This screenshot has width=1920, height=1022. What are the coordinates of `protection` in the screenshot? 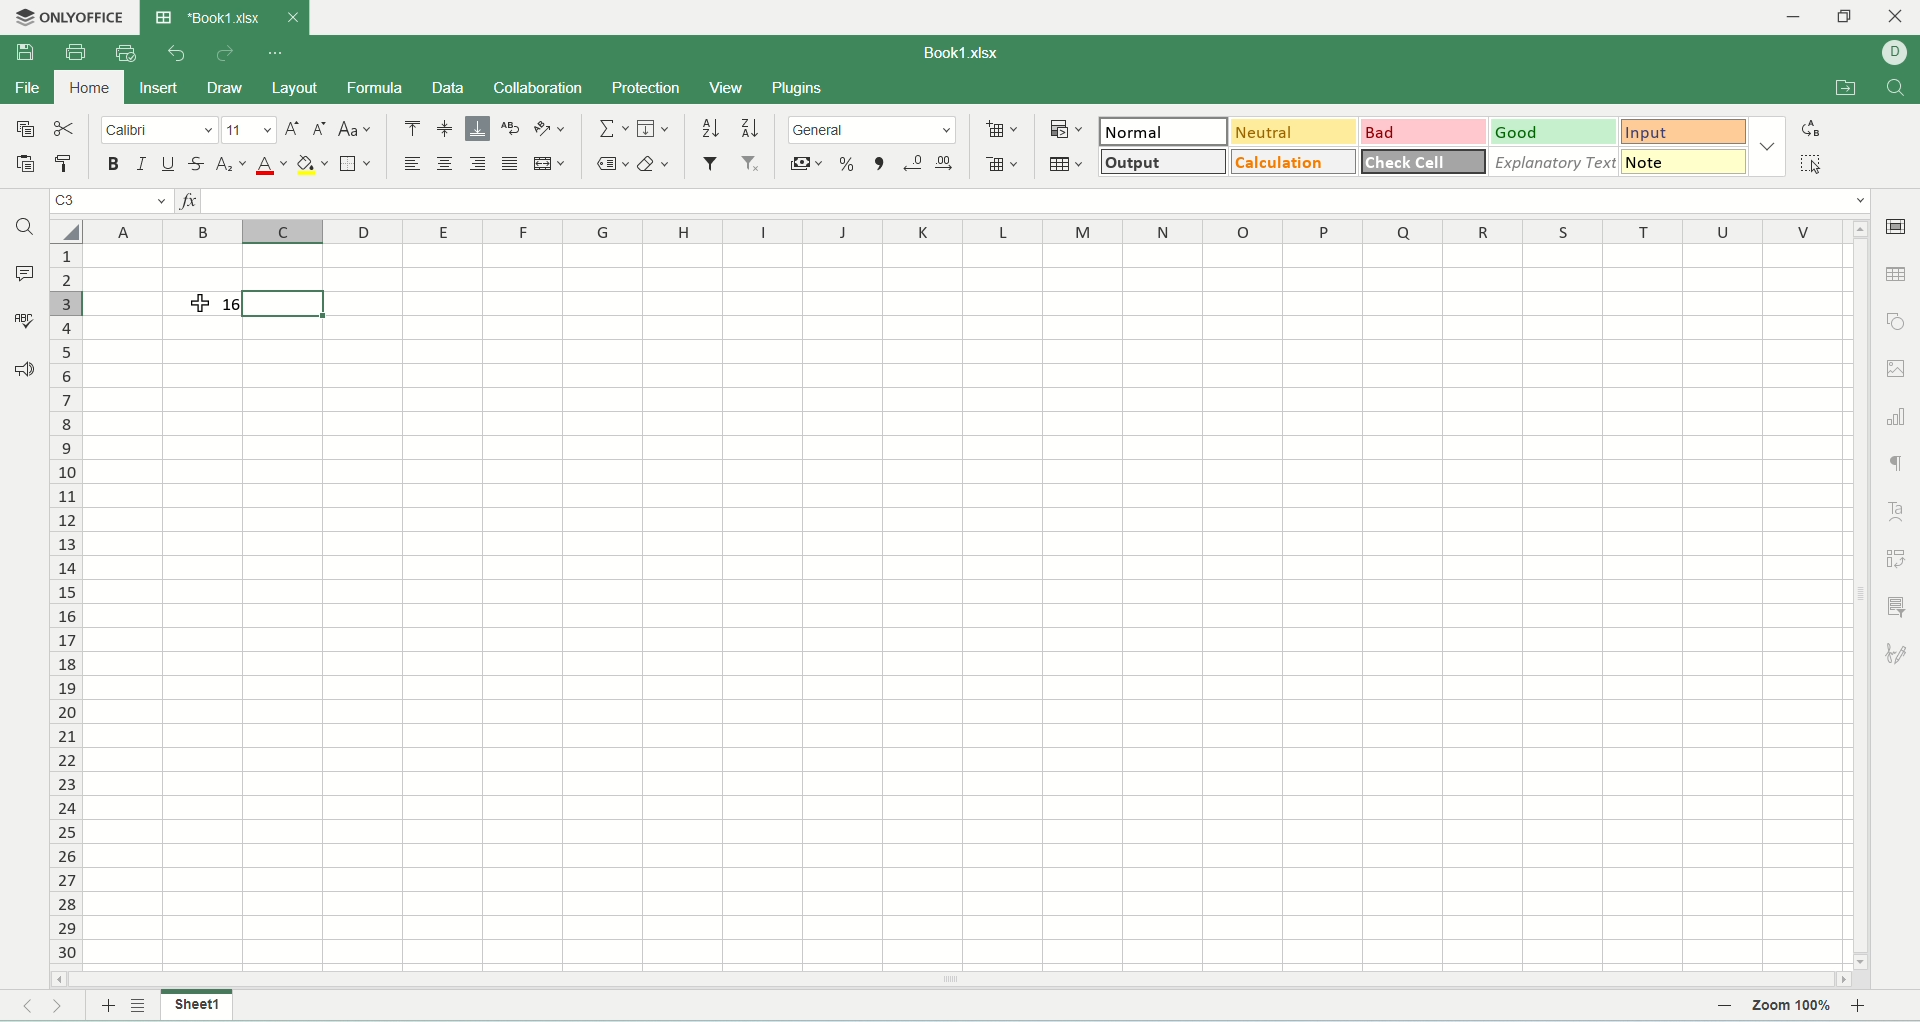 It's located at (646, 89).